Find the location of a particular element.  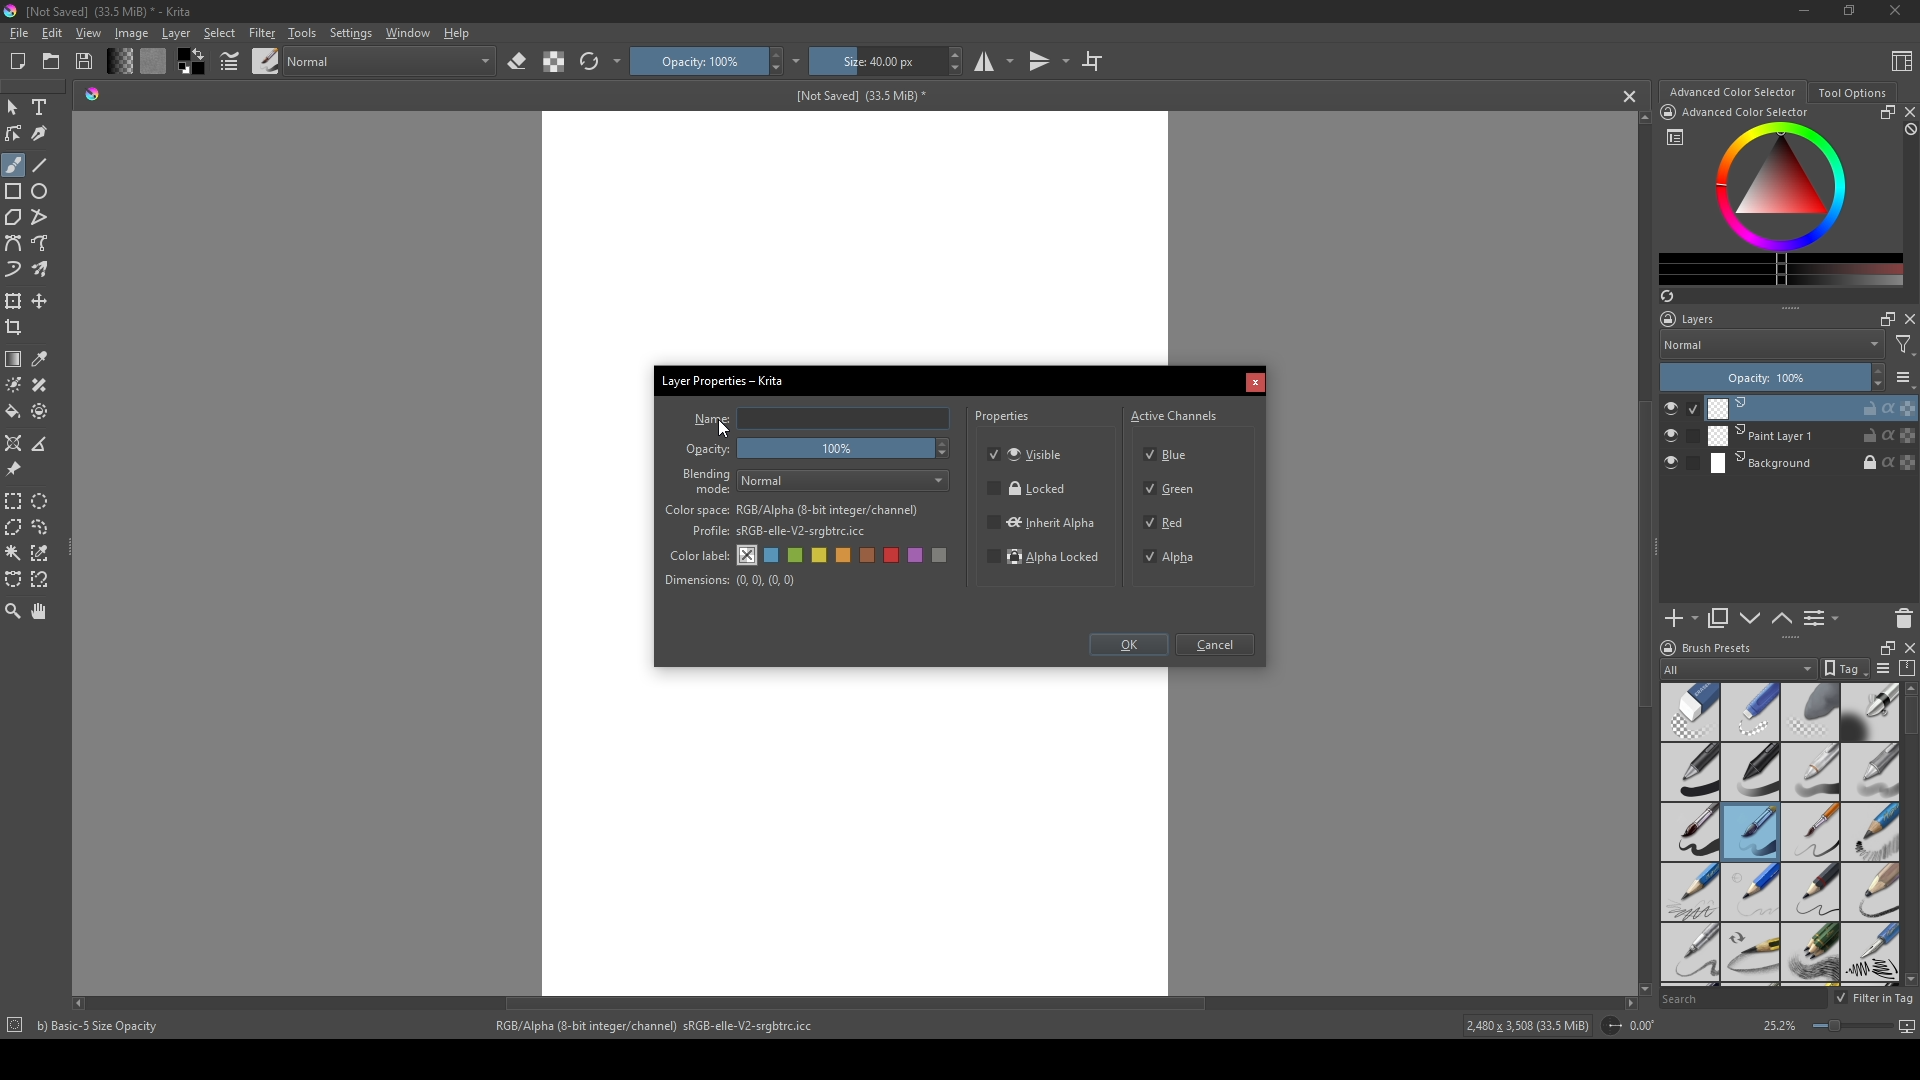

bezier is located at coordinates (14, 244).